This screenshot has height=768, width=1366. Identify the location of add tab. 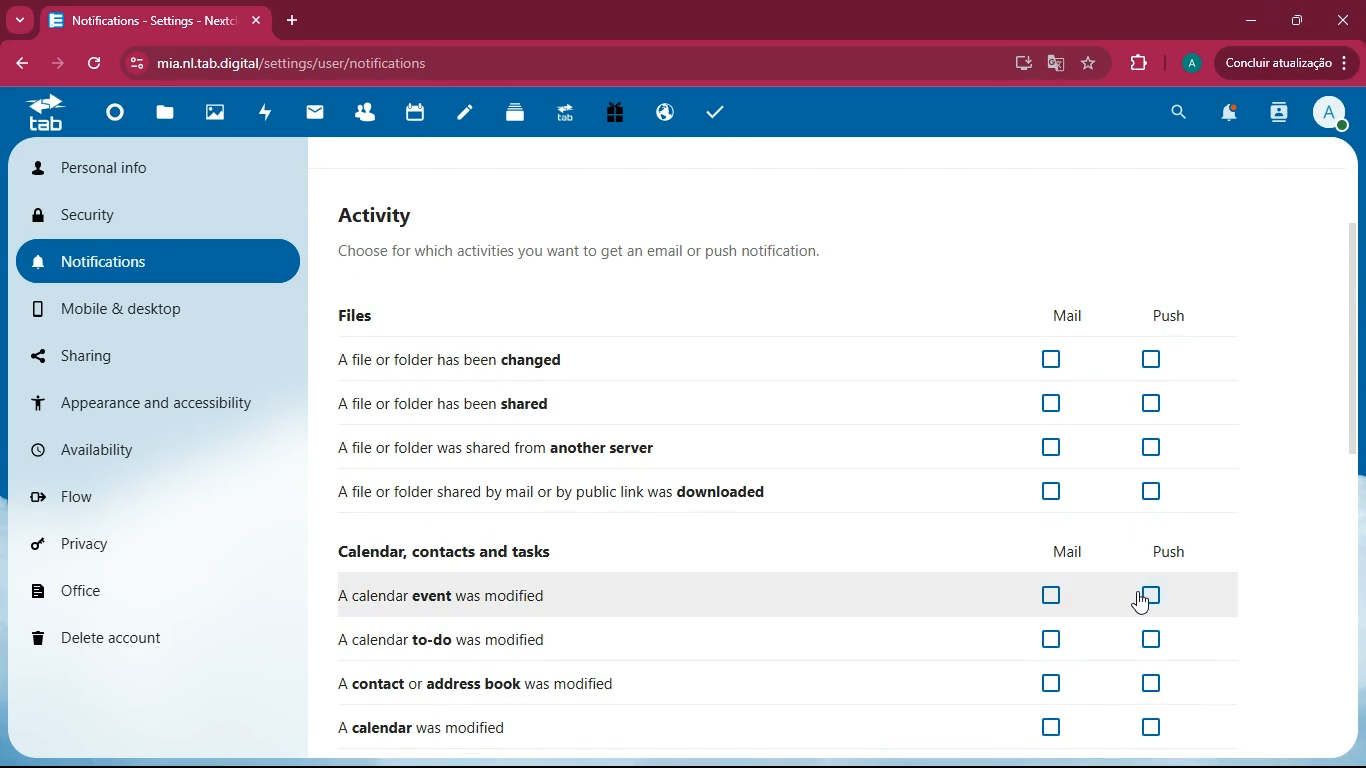
(292, 19).